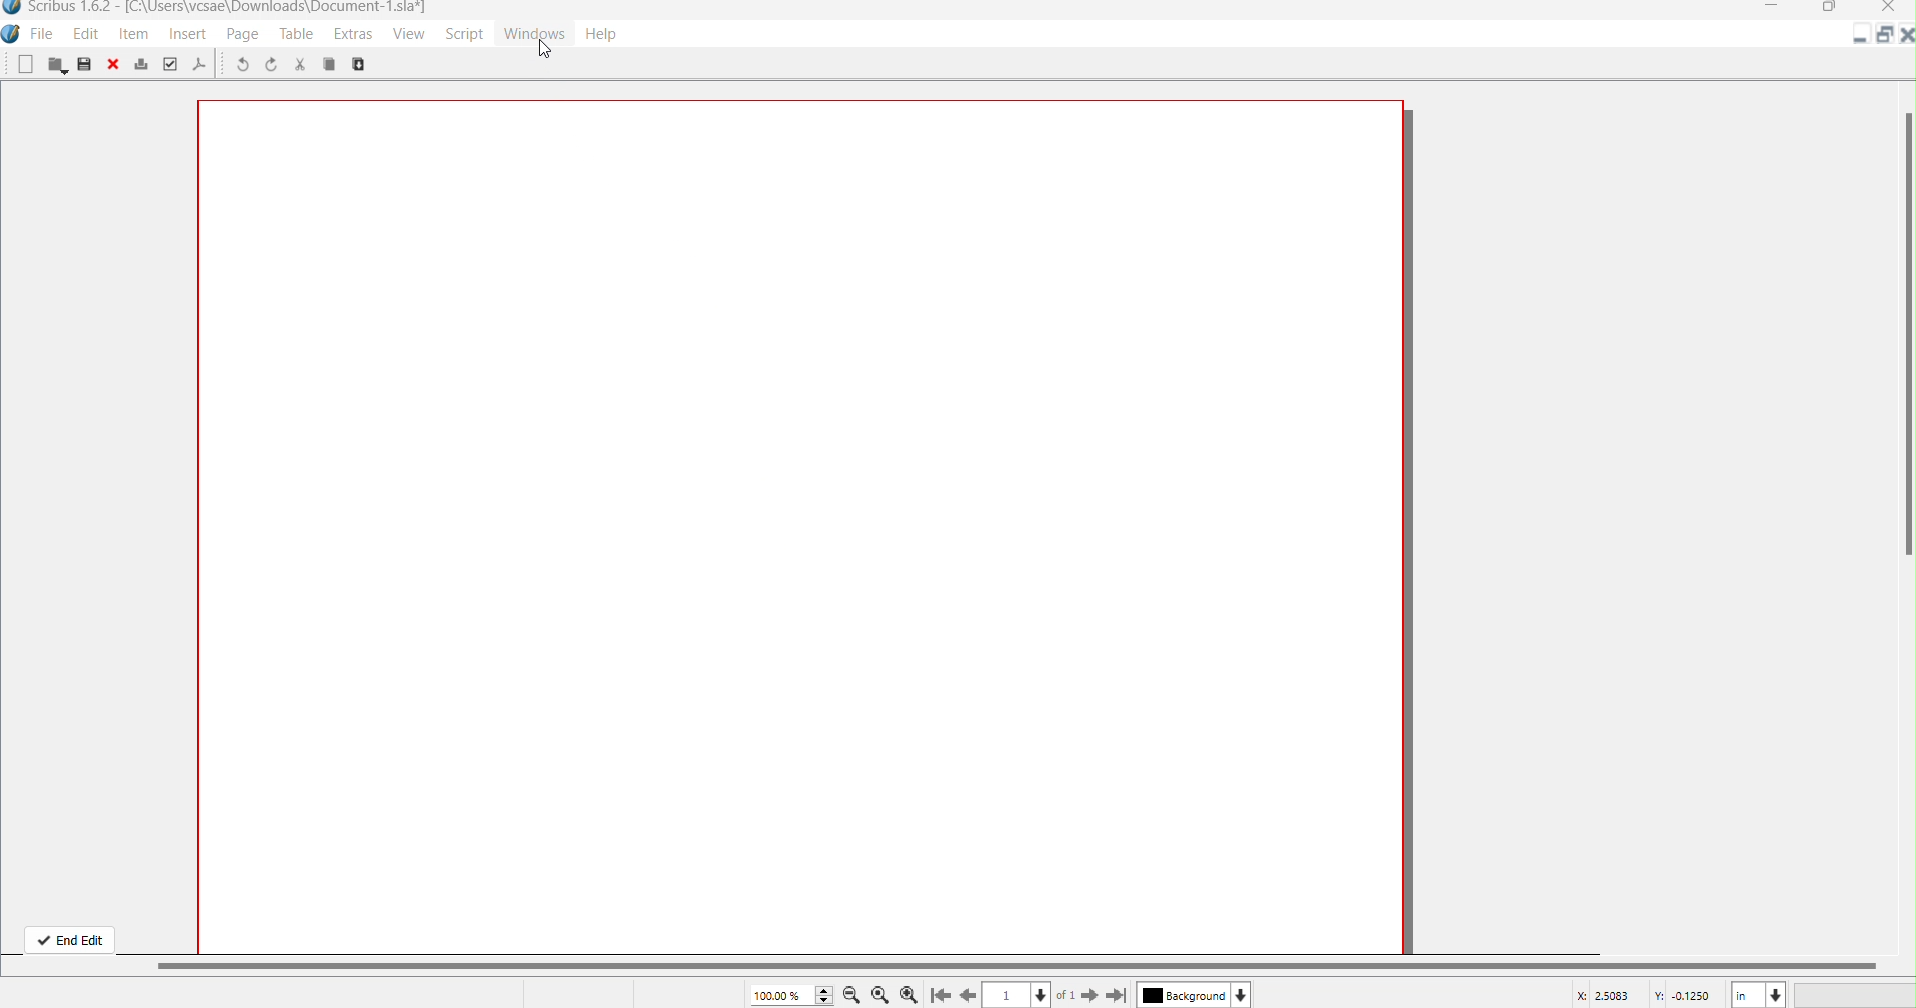 This screenshot has height=1008, width=1916. What do you see at coordinates (255, 65) in the screenshot?
I see `` at bounding box center [255, 65].